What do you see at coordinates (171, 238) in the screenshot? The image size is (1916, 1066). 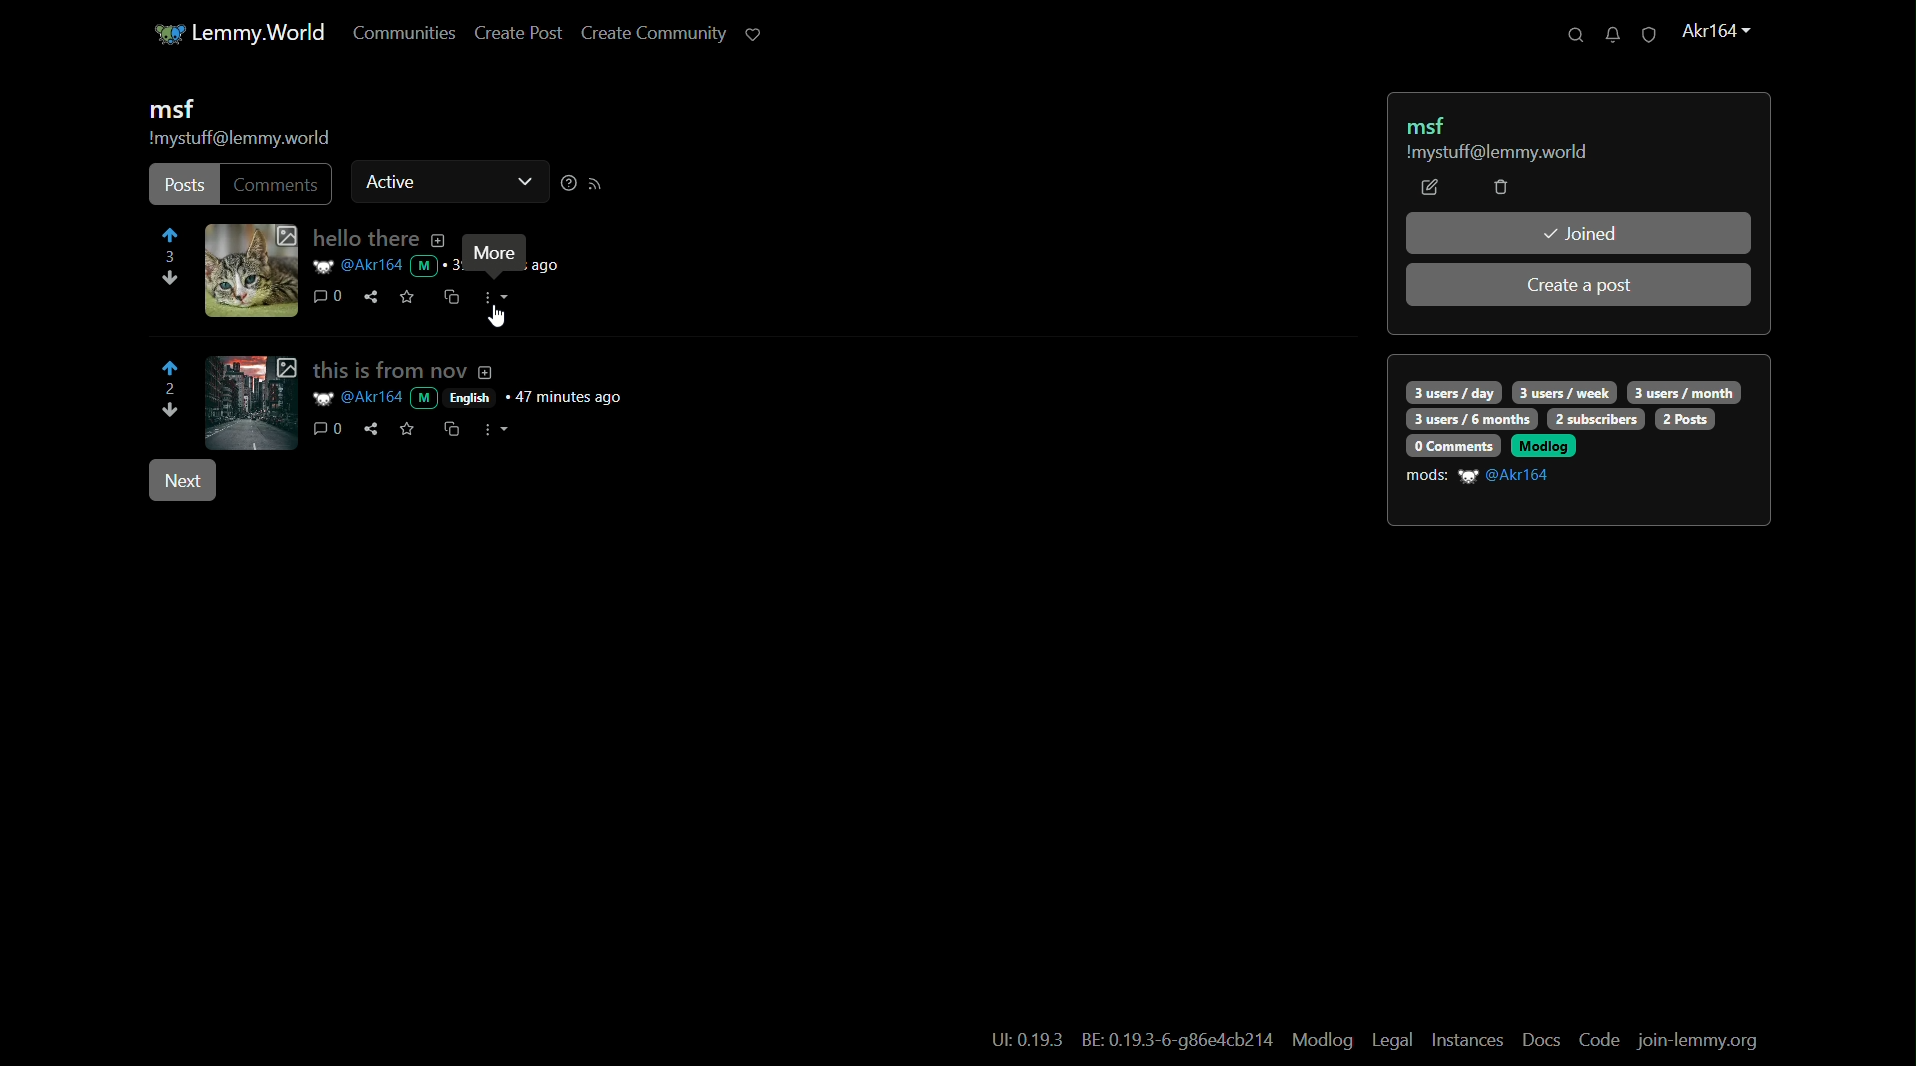 I see `upvote` at bounding box center [171, 238].